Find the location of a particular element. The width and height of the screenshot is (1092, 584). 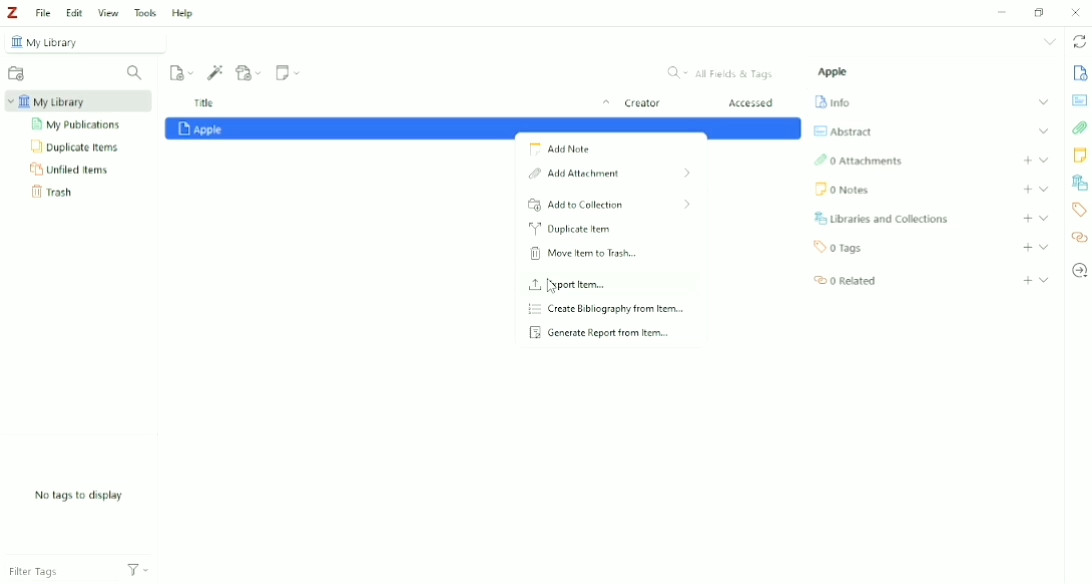

Cursor is located at coordinates (555, 287).